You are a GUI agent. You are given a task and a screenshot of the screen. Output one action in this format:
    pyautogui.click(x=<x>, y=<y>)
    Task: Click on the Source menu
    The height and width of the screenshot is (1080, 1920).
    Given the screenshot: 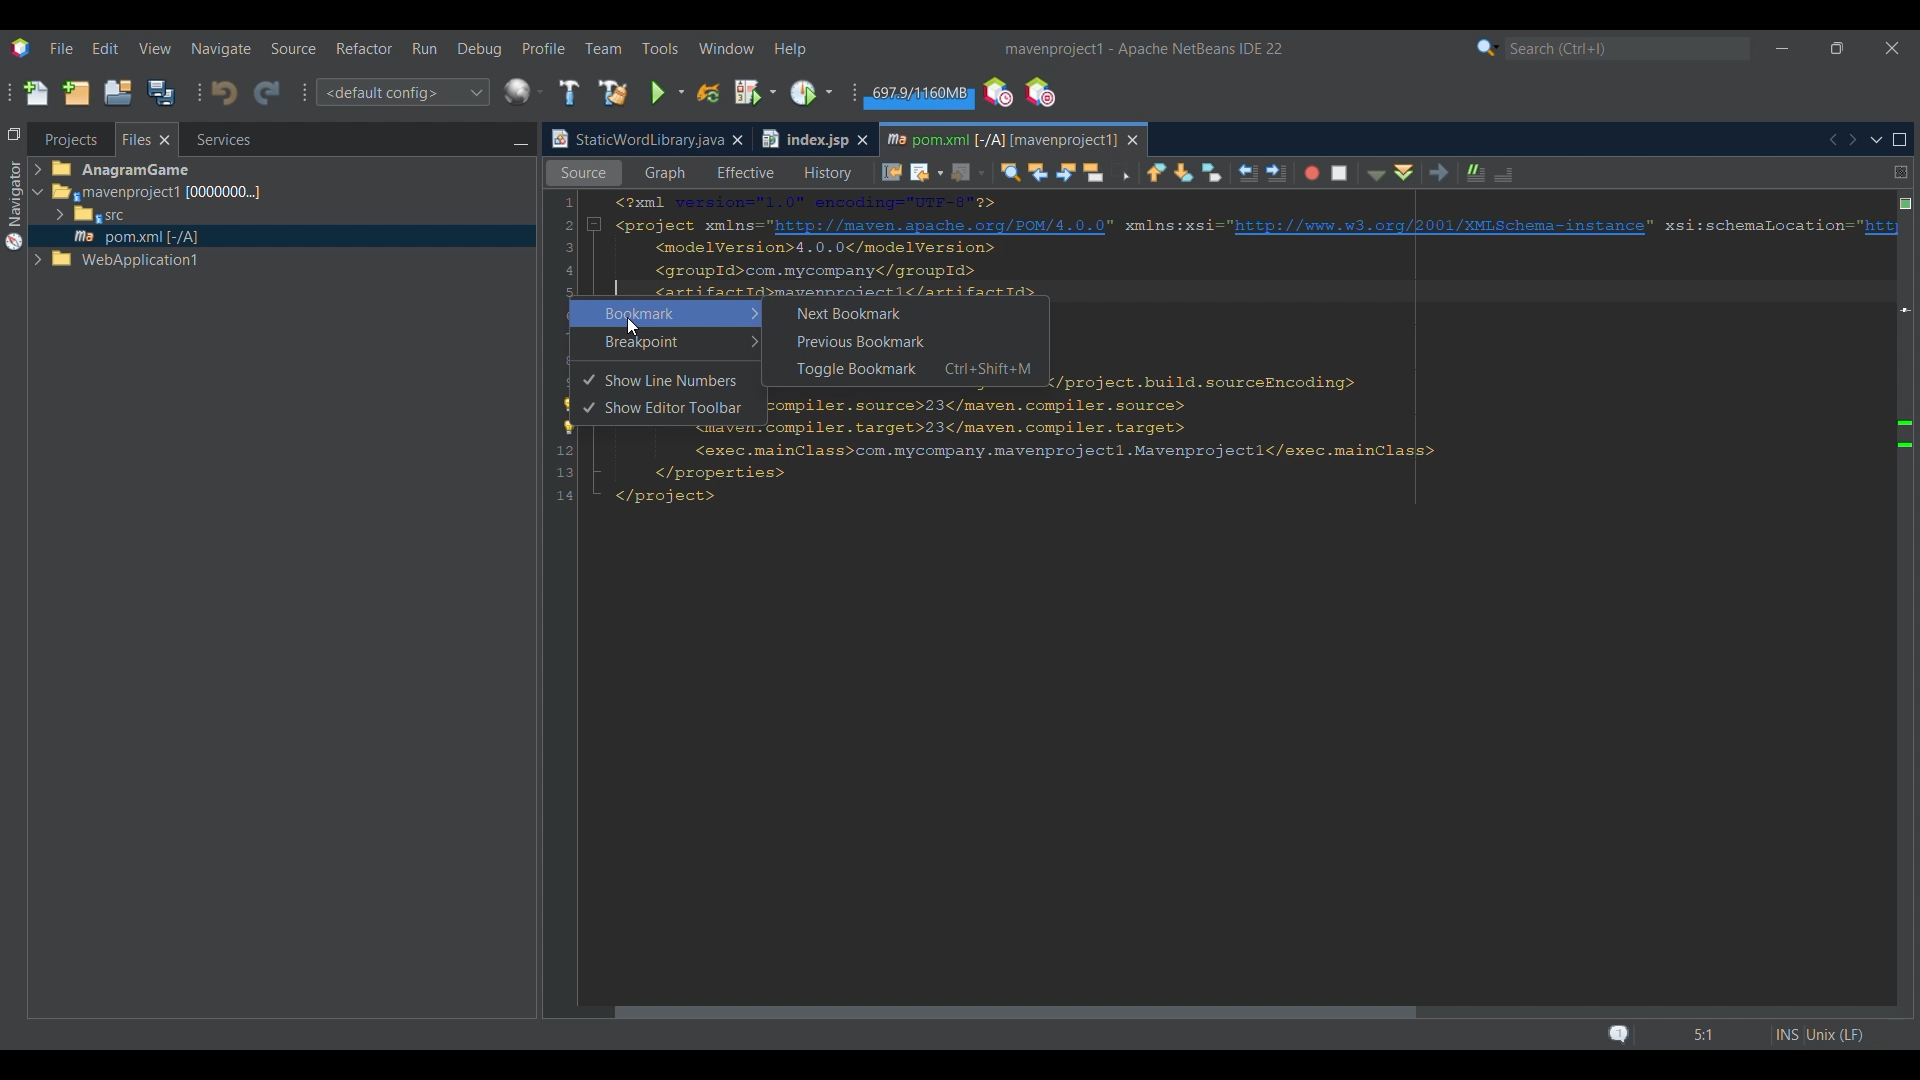 What is the action you would take?
    pyautogui.click(x=294, y=49)
    